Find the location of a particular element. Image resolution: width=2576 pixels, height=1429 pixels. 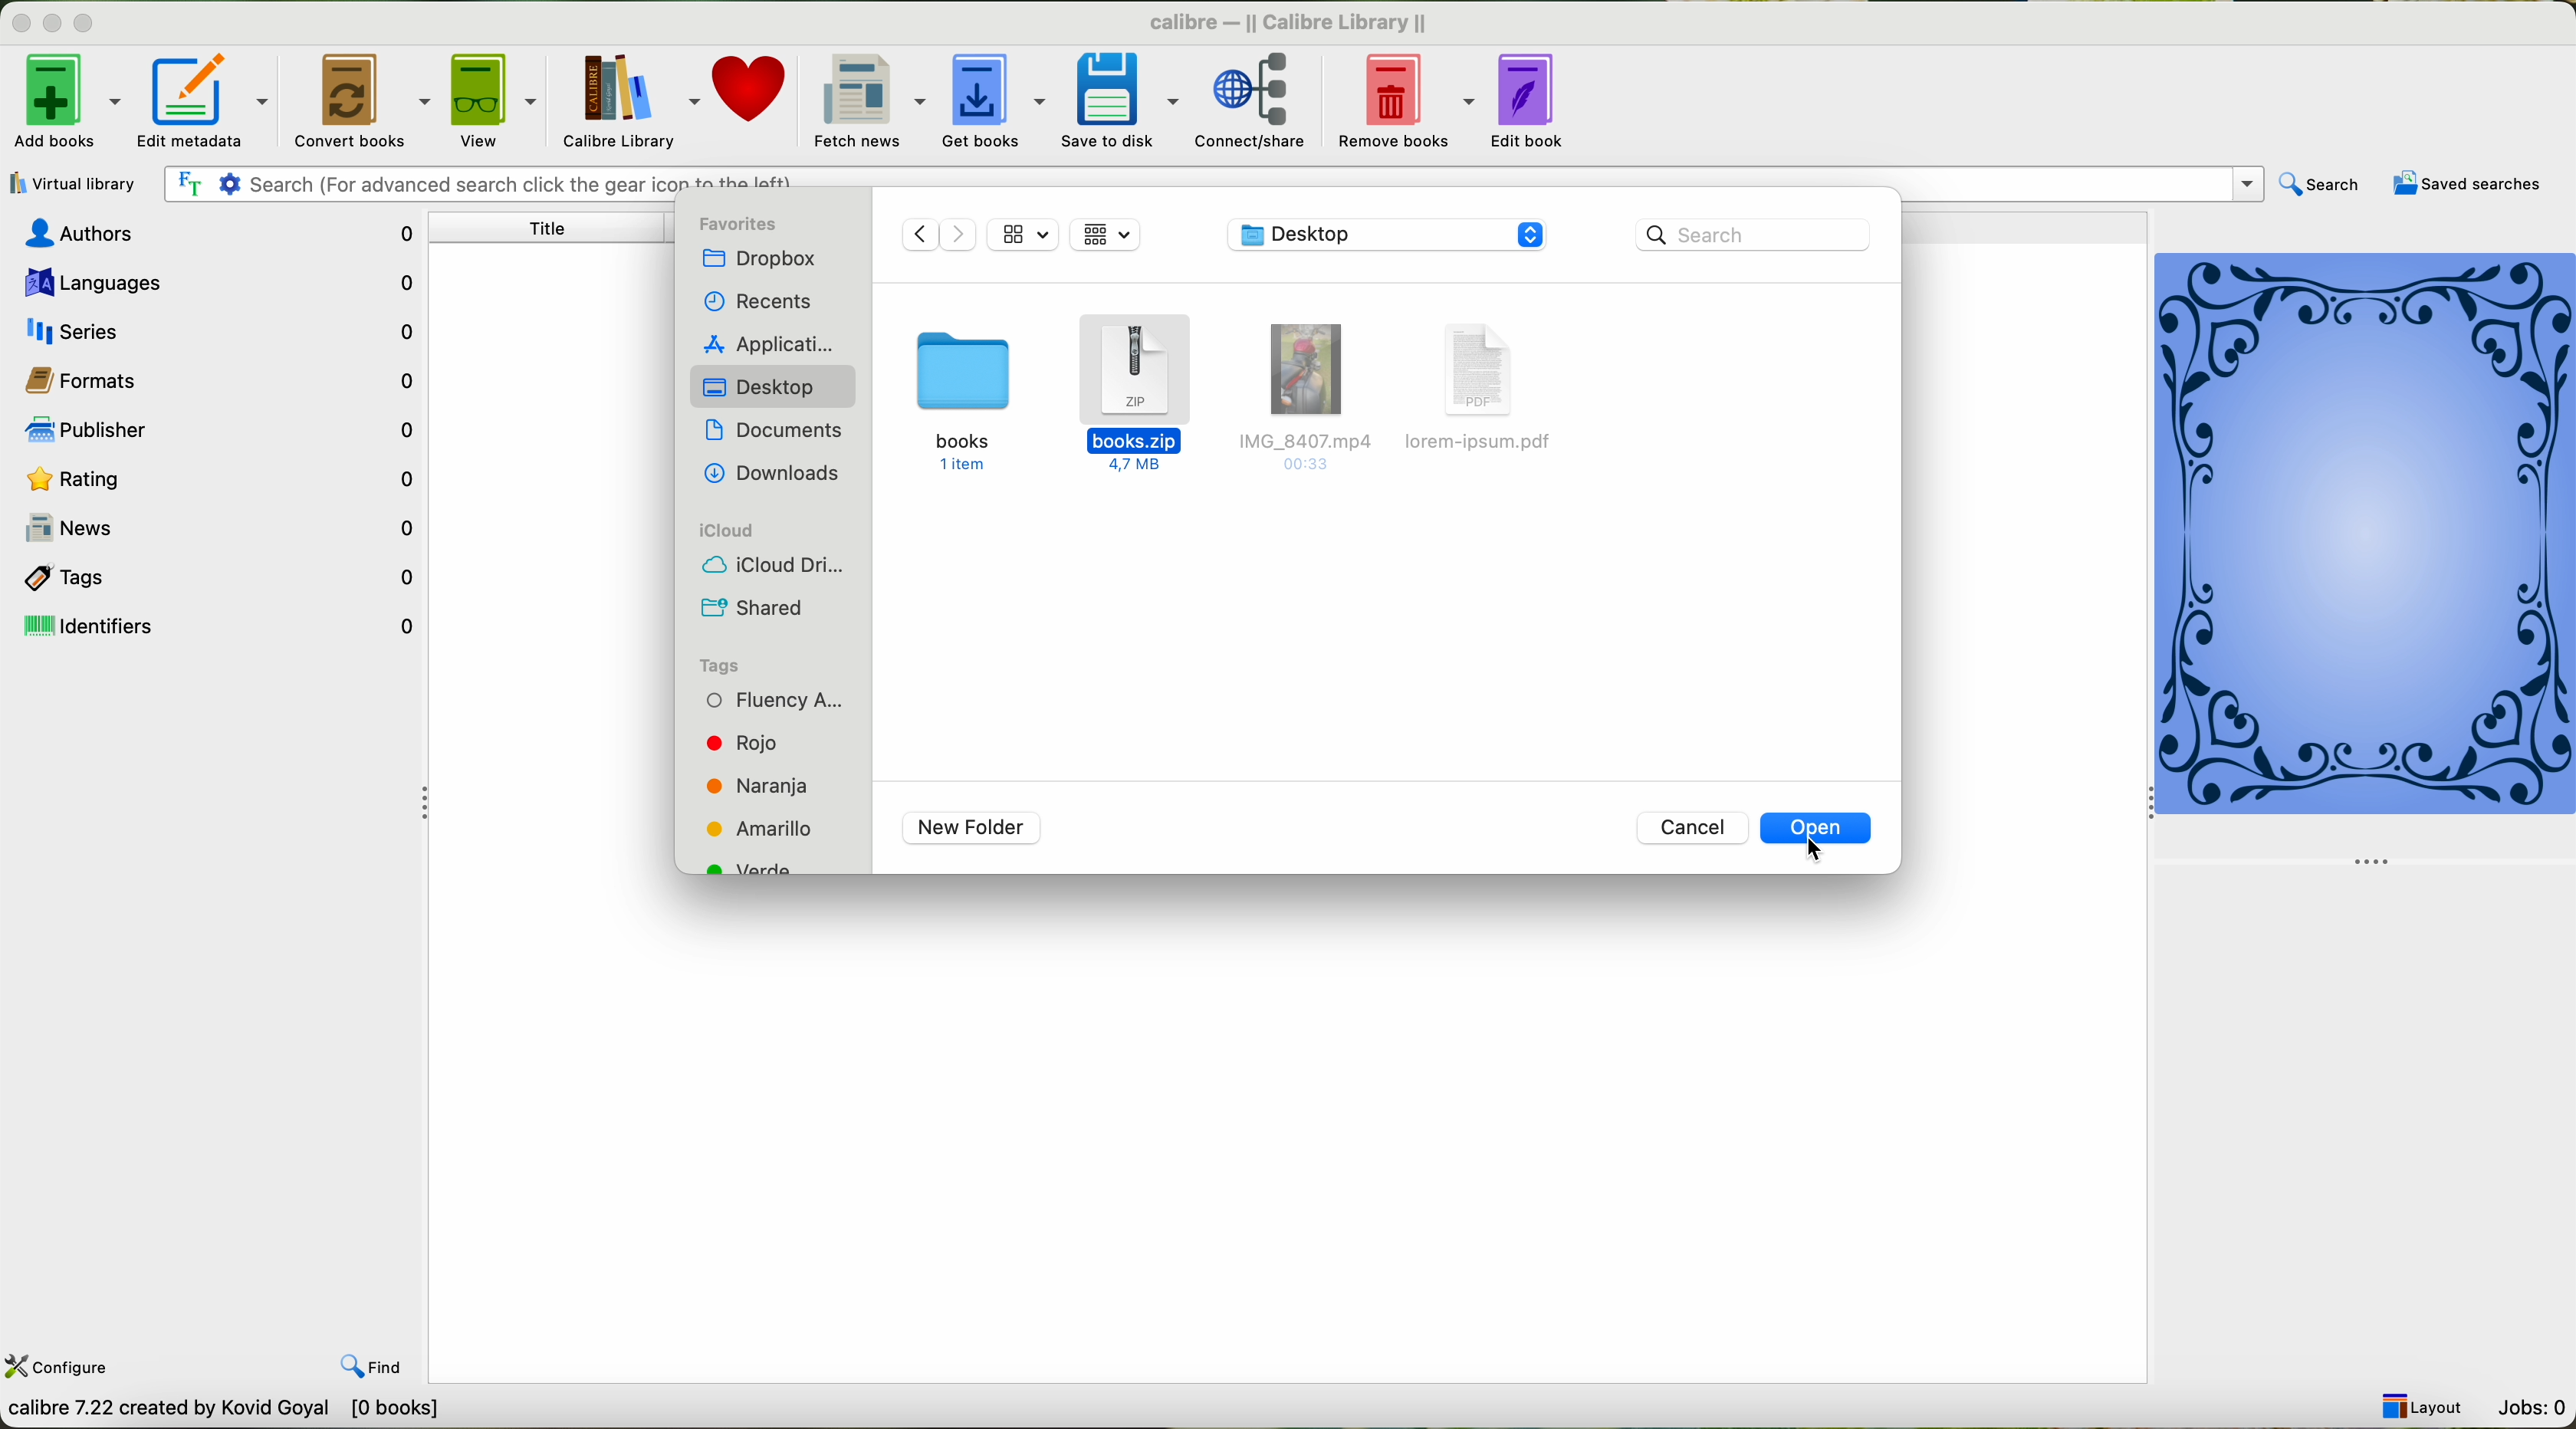

minimize is located at coordinates (48, 24).